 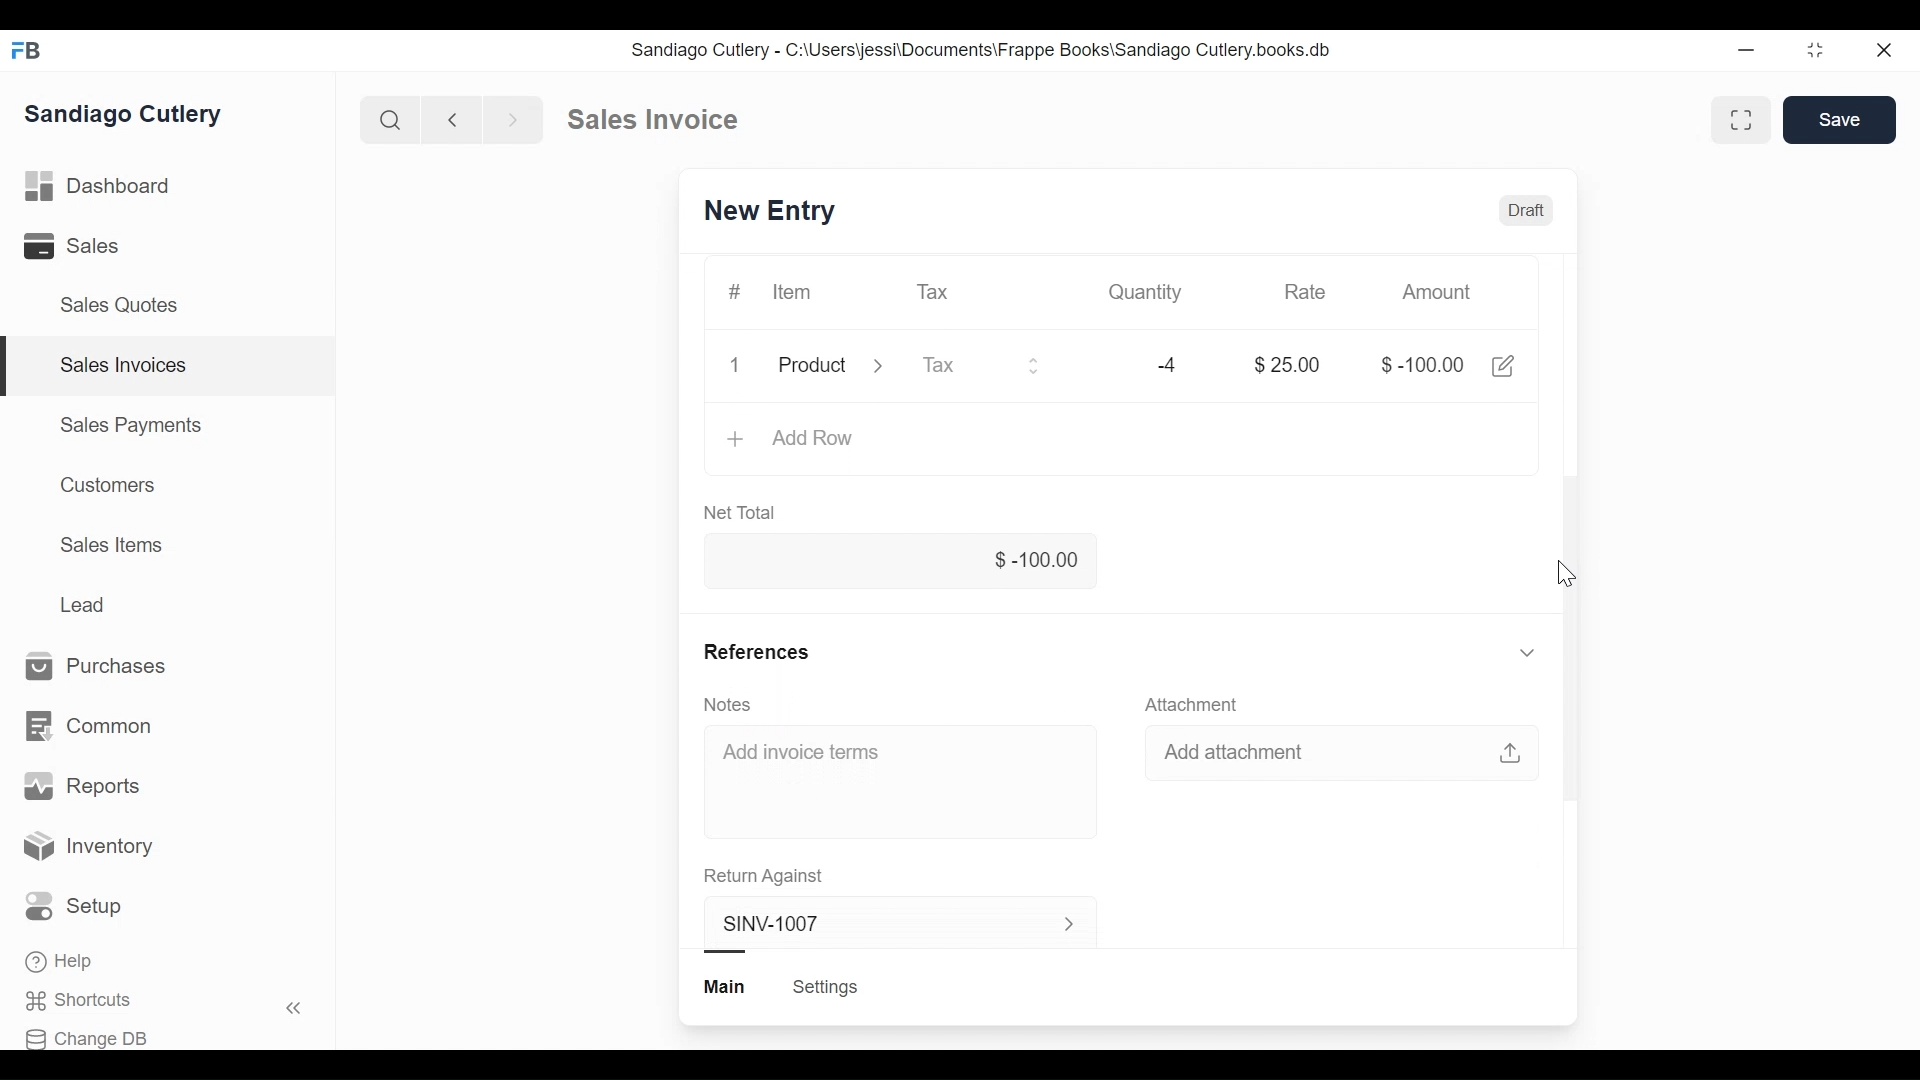 What do you see at coordinates (390, 118) in the screenshot?
I see `Search` at bounding box center [390, 118].